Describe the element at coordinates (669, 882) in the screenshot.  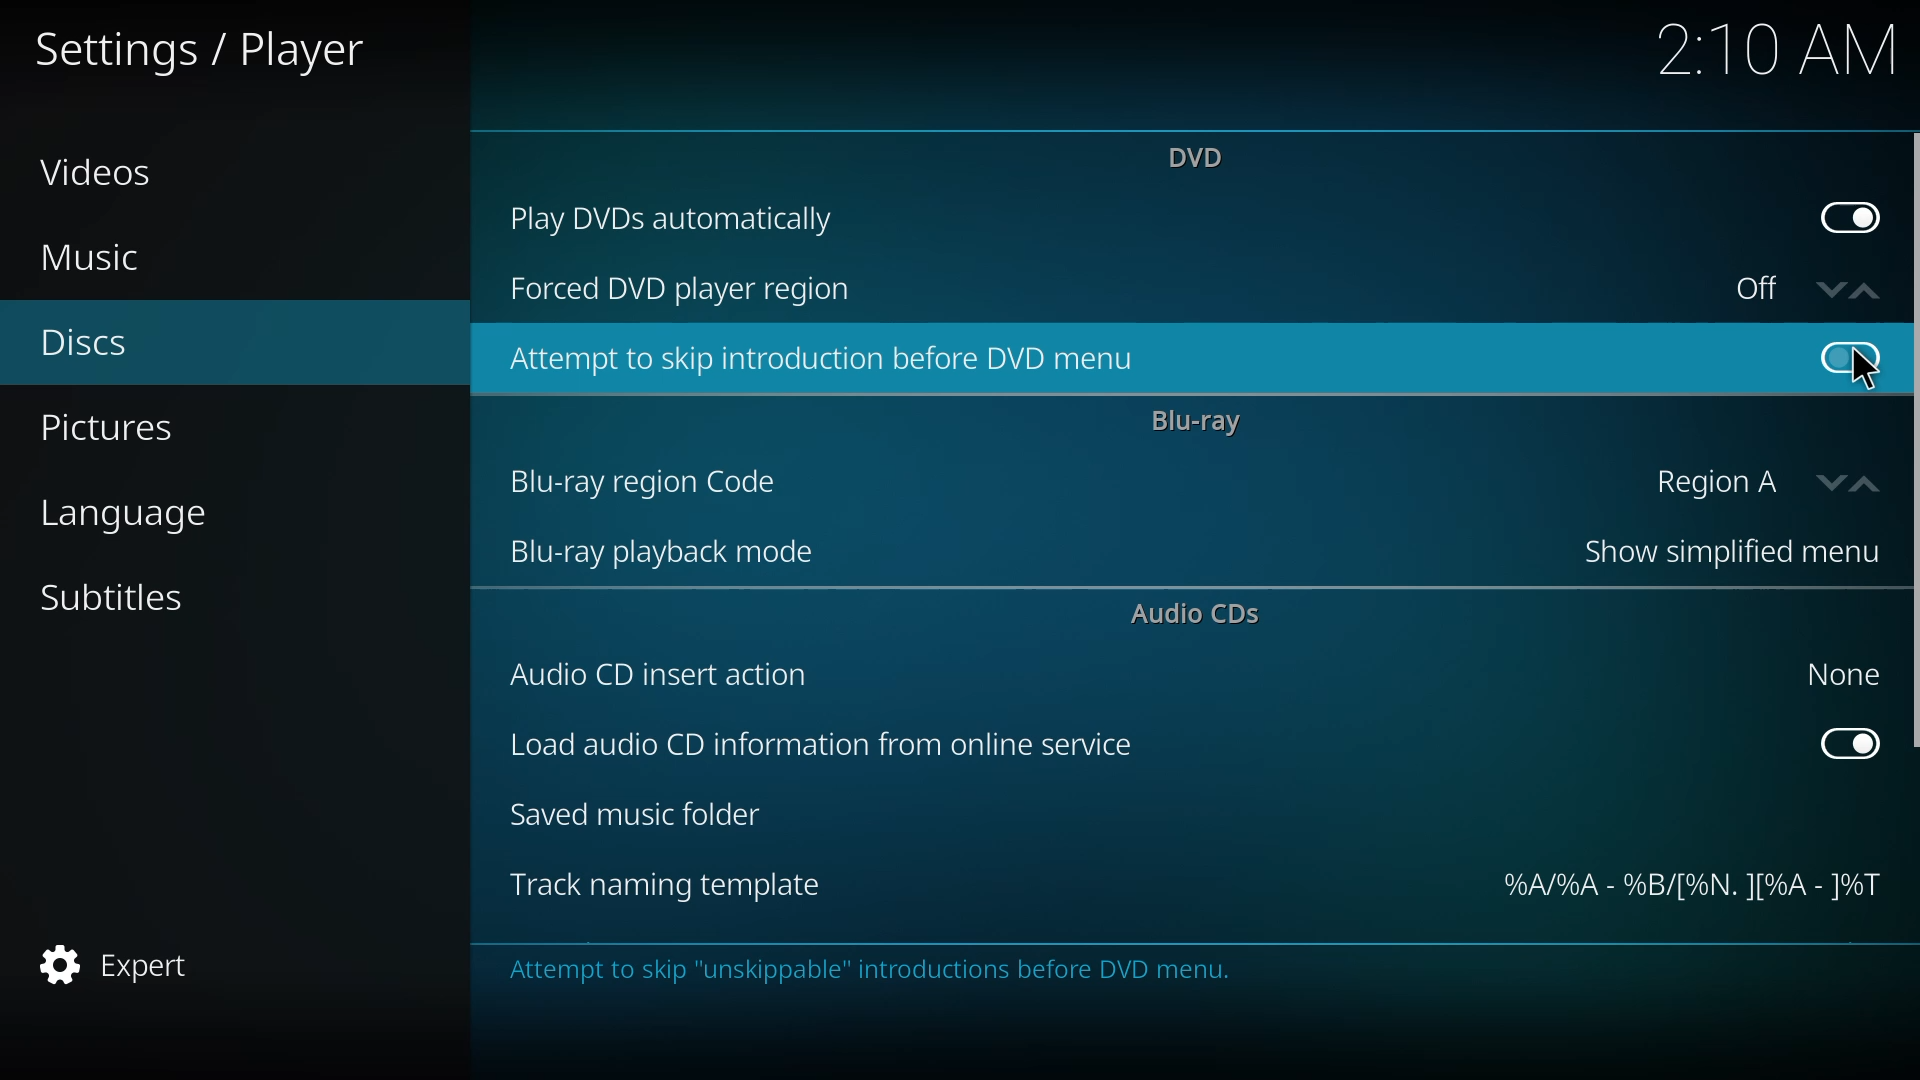
I see `track naming template` at that location.